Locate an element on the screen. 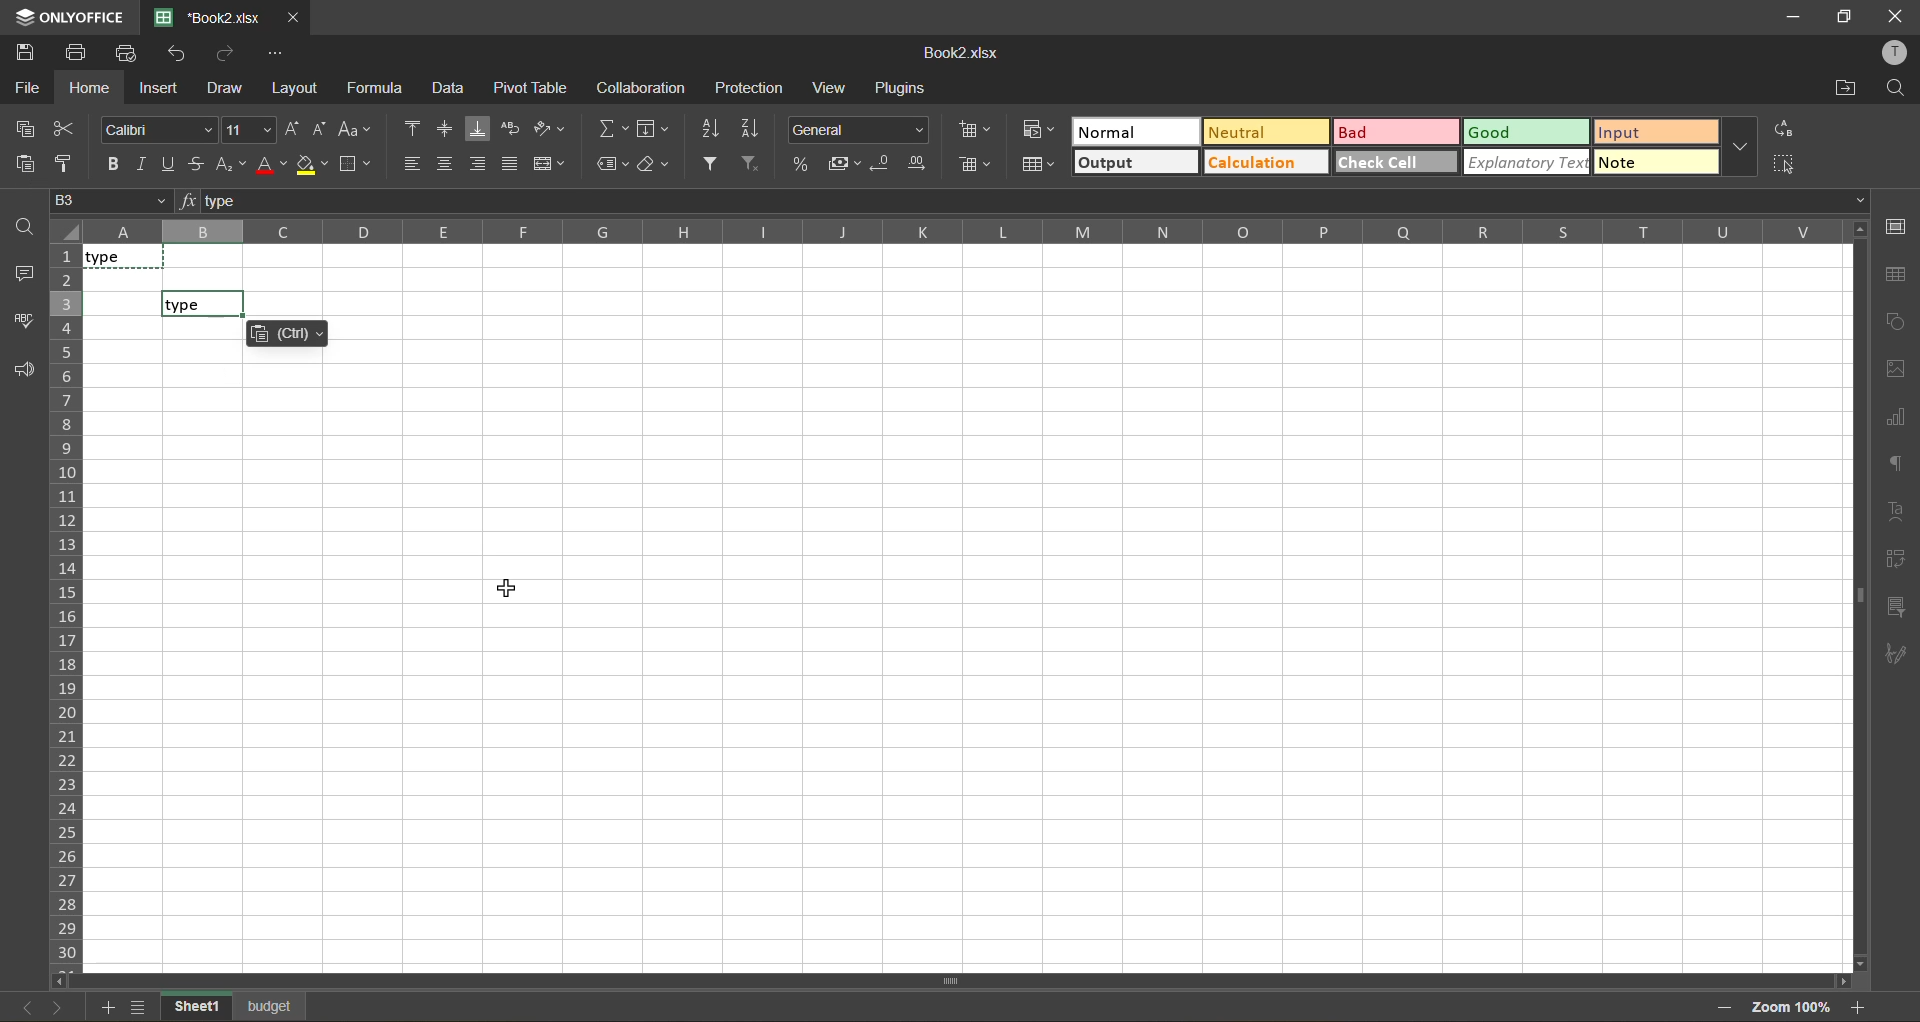 This screenshot has width=1920, height=1022. accounting is located at coordinates (842, 163).